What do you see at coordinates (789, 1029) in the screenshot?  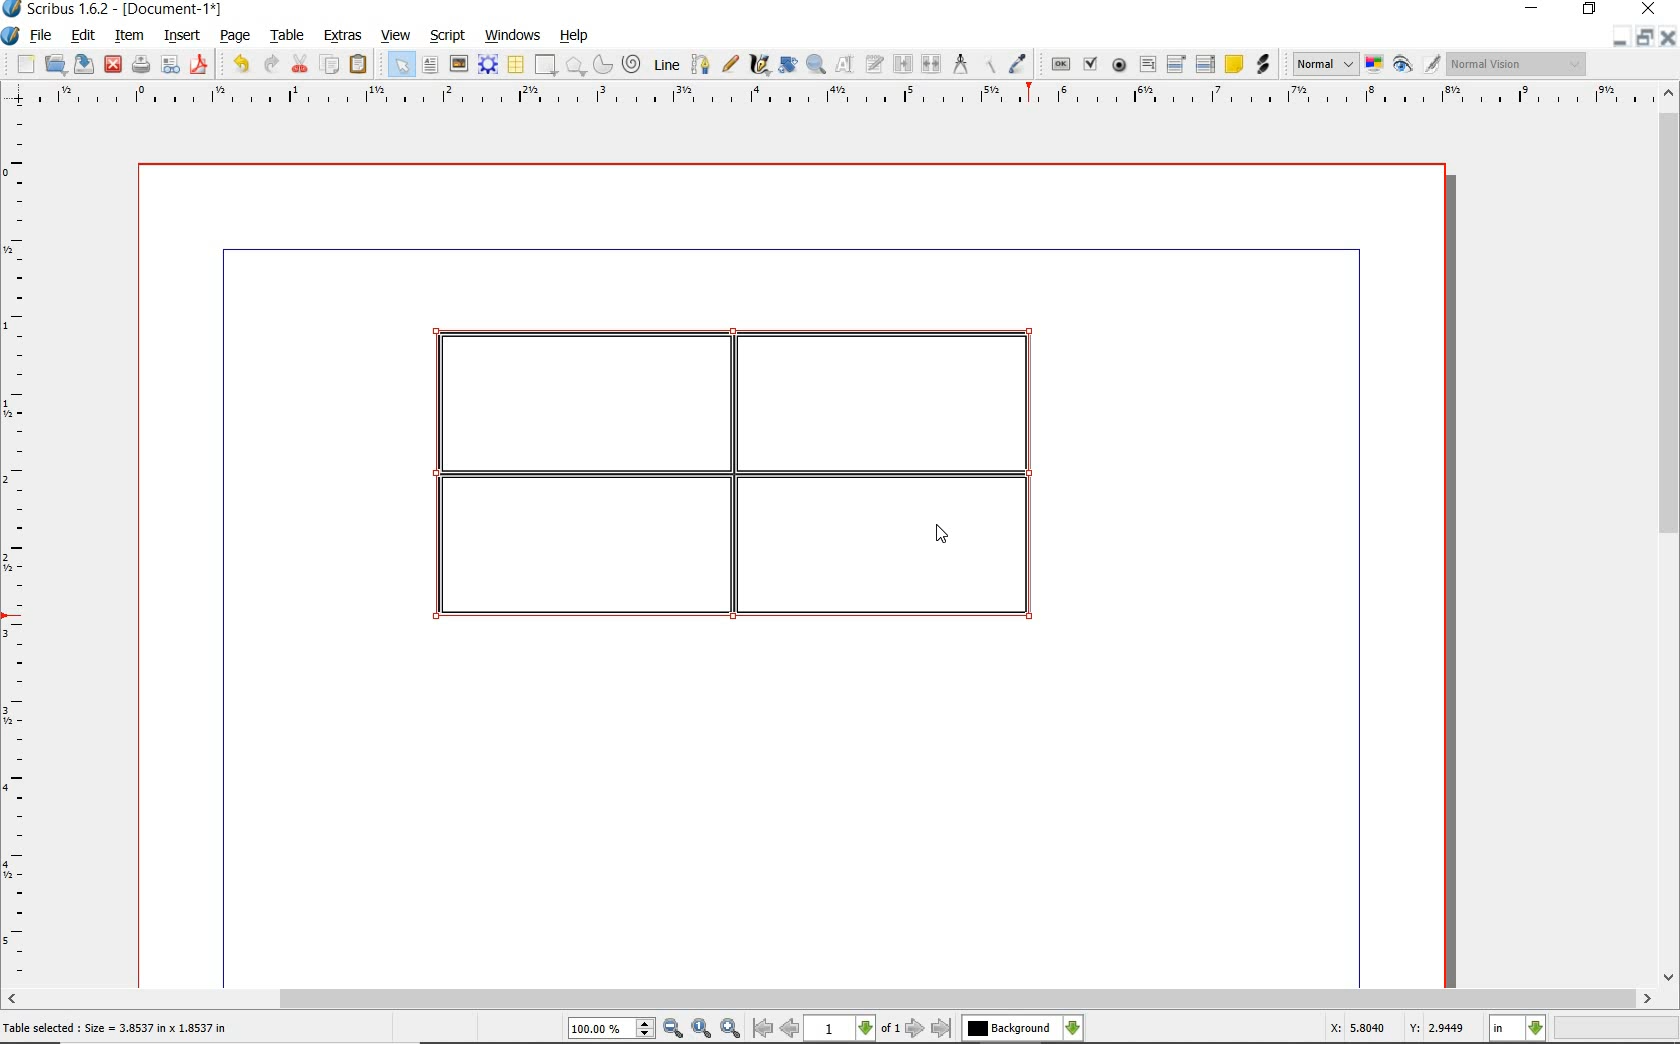 I see `go to previous page` at bounding box center [789, 1029].